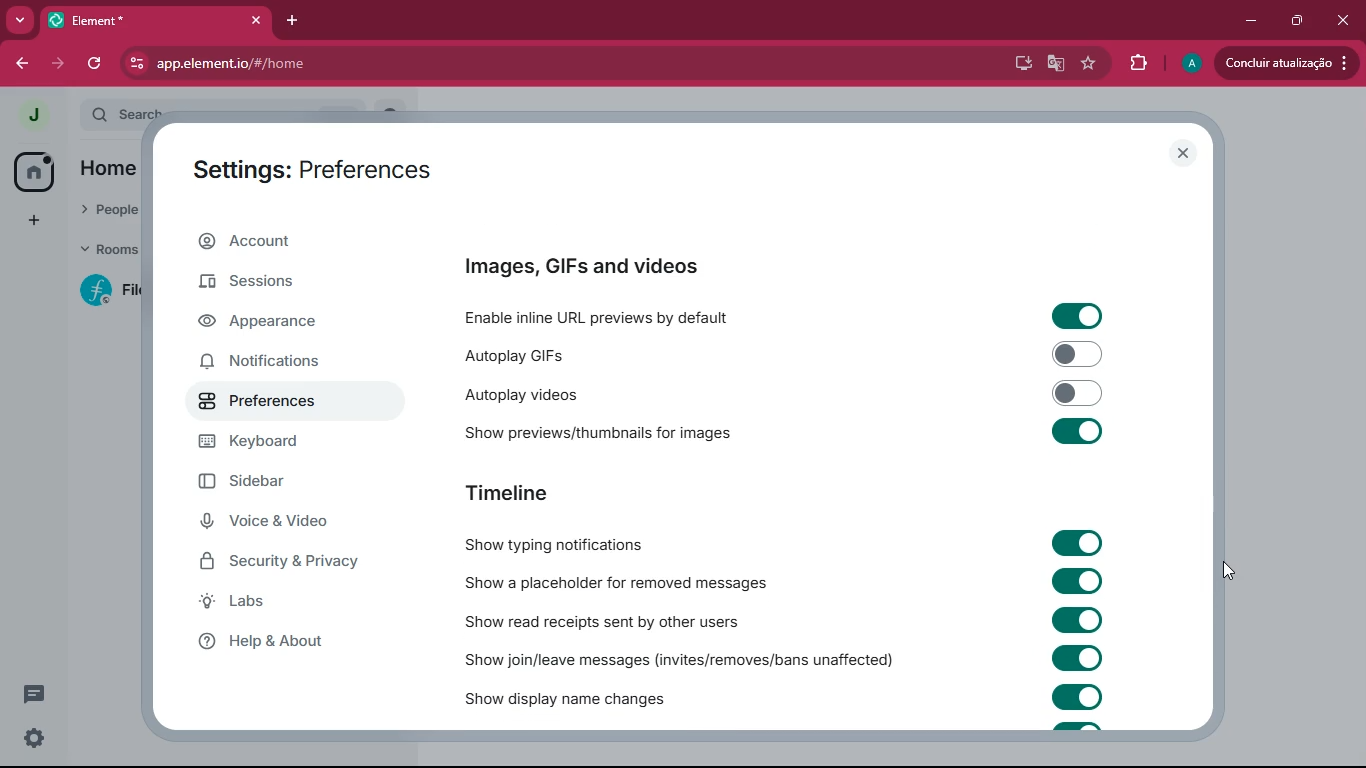  Describe the element at coordinates (286, 485) in the screenshot. I see `sidebar` at that location.